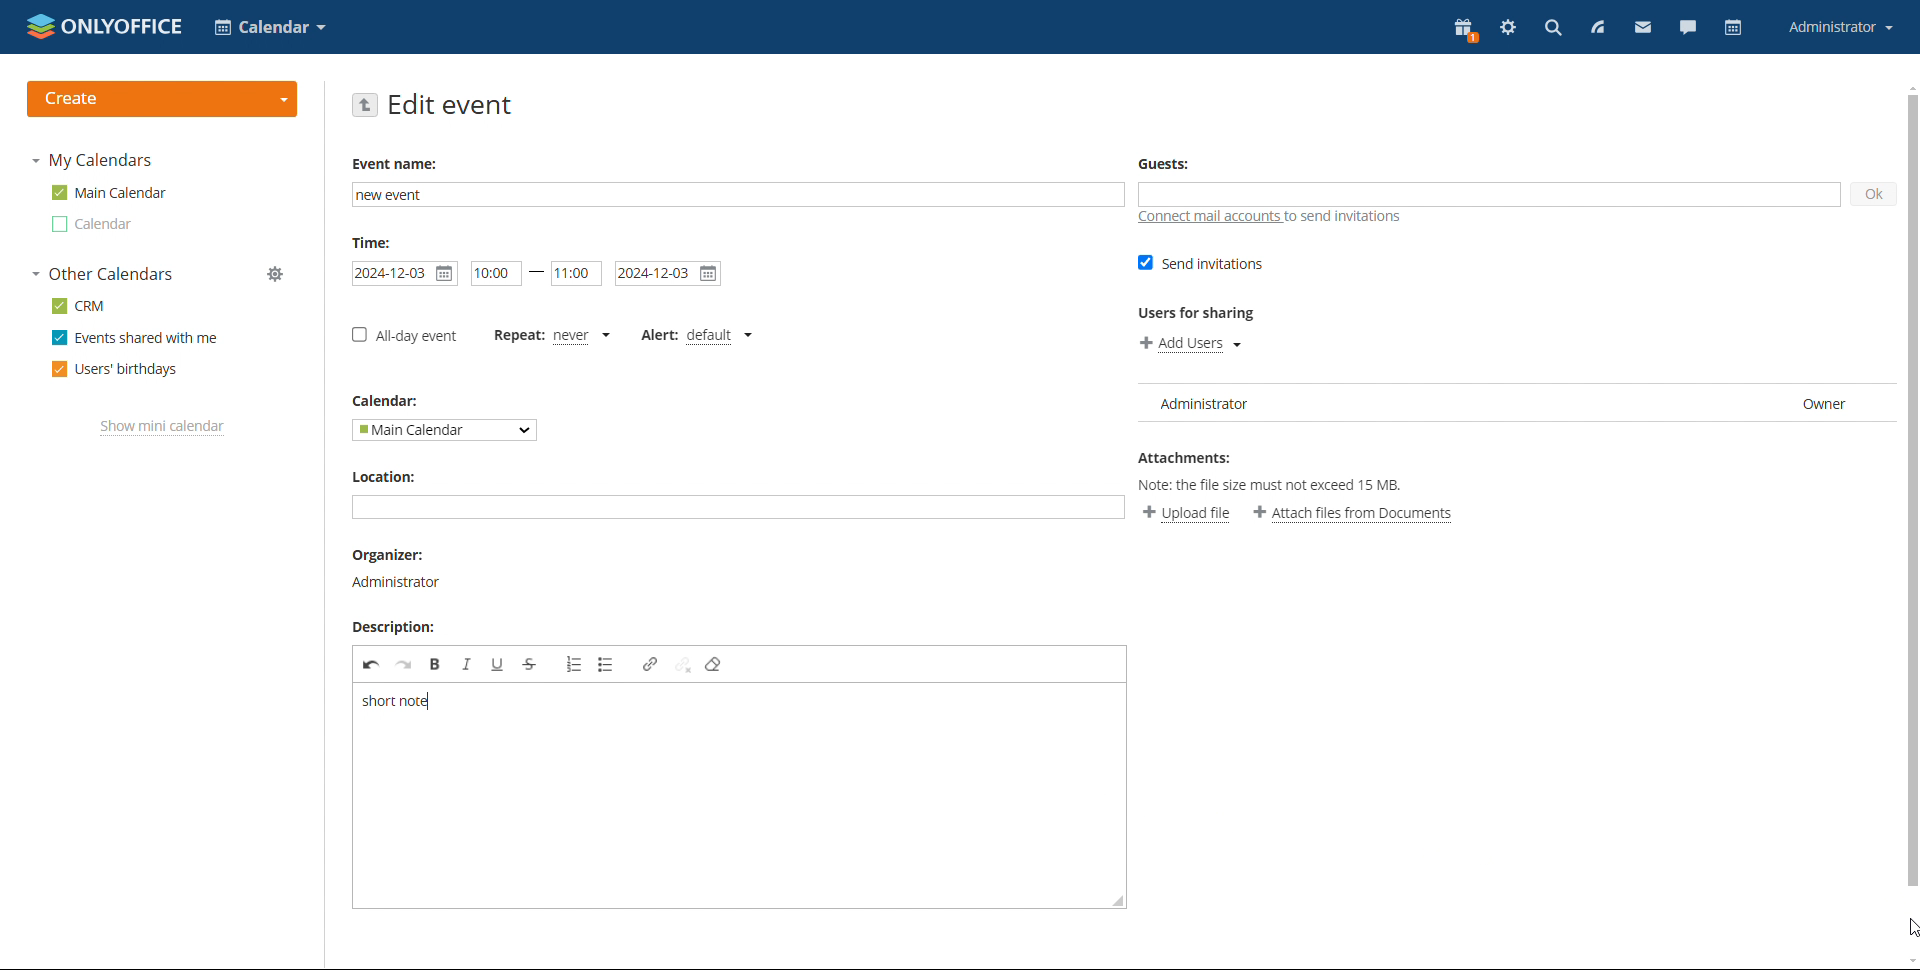 This screenshot has width=1920, height=970. I want to click on main calendar, so click(110, 192).